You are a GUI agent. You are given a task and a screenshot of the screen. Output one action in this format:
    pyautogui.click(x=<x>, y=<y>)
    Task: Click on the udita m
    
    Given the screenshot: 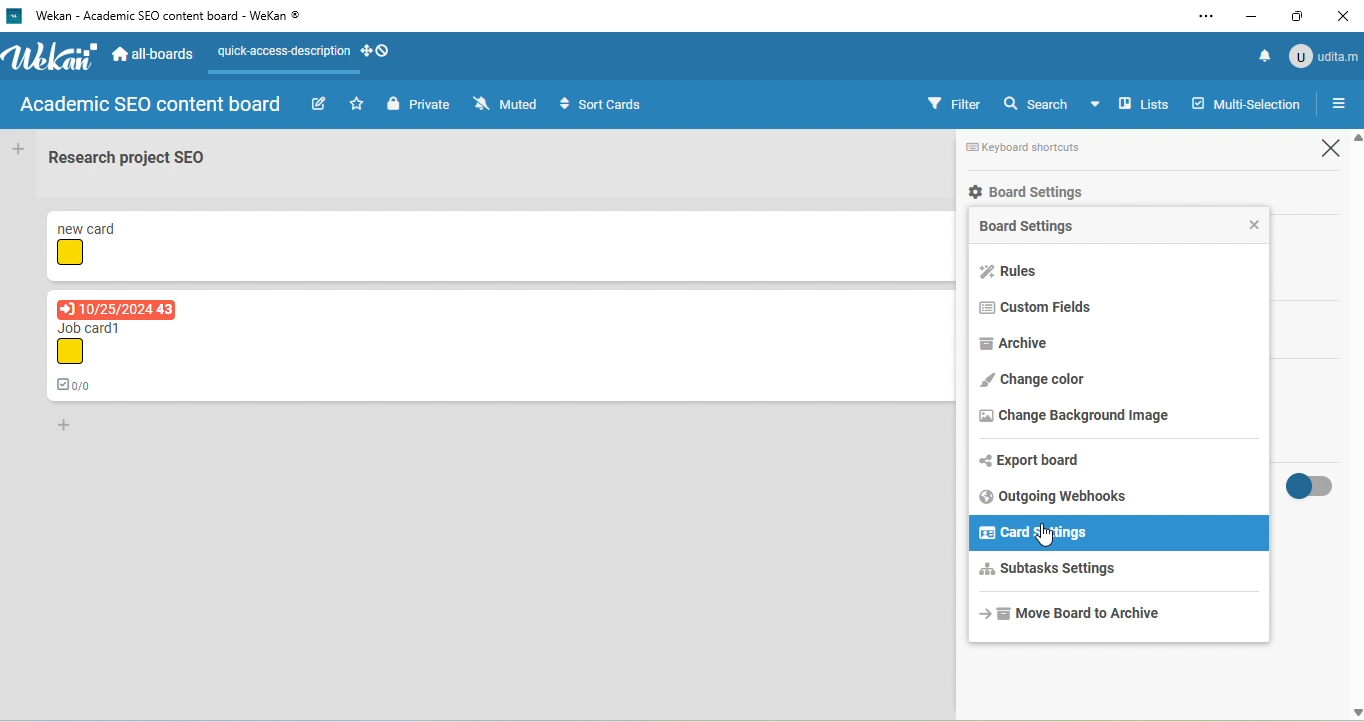 What is the action you would take?
    pyautogui.click(x=1326, y=58)
    